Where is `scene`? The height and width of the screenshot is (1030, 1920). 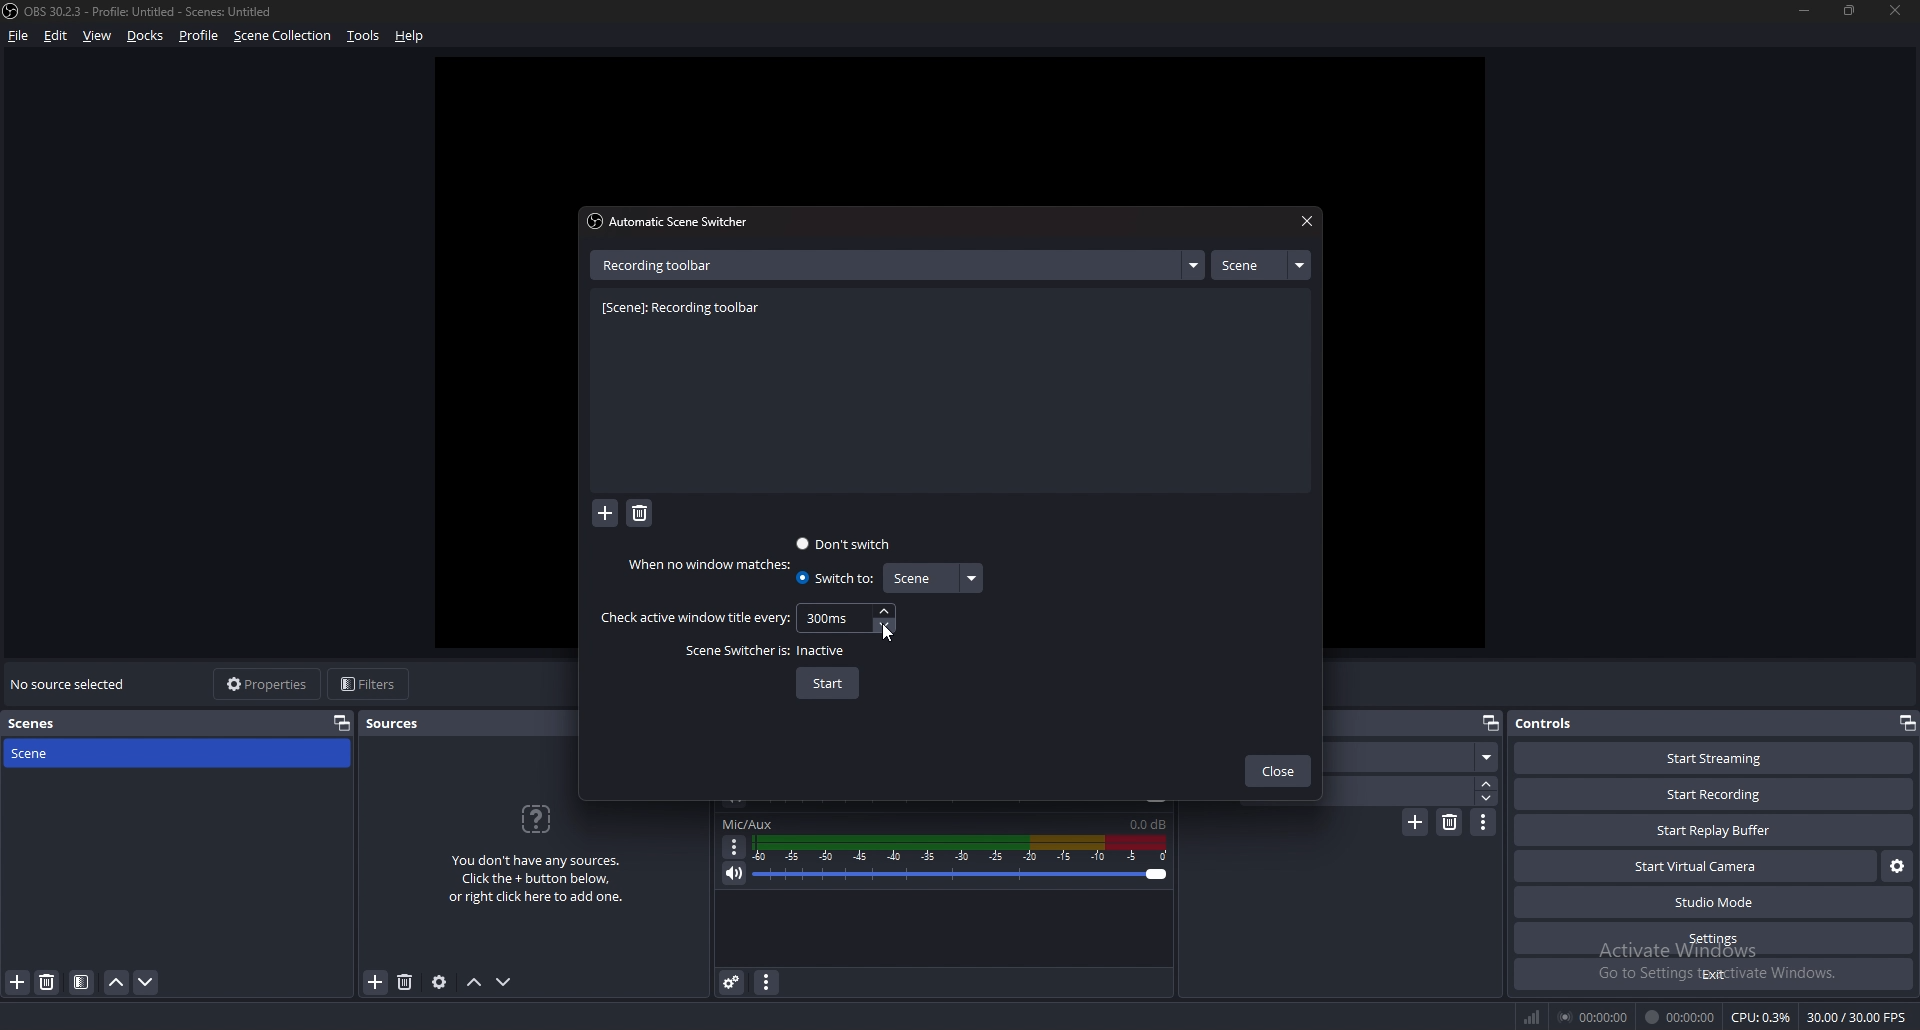 scene is located at coordinates (53, 752).